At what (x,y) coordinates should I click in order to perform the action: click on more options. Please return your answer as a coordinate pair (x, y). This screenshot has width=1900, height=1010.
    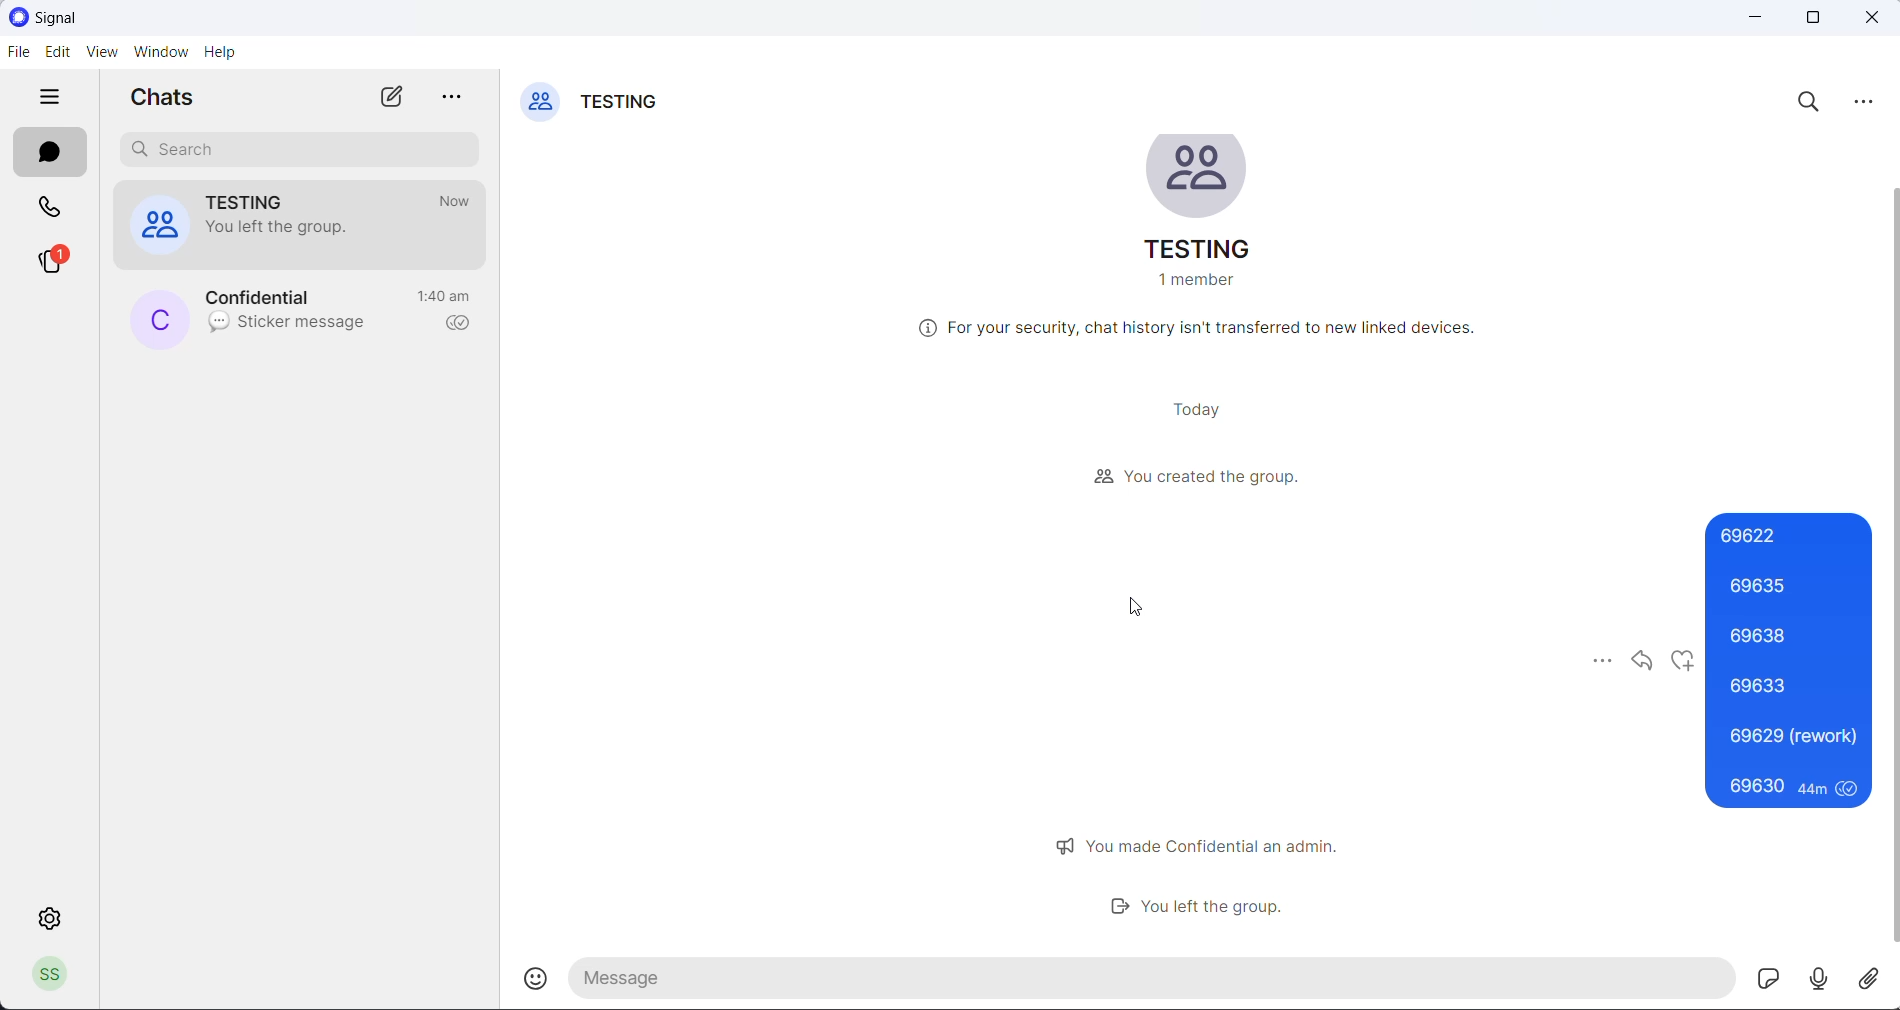
    Looking at the image, I should click on (1594, 662).